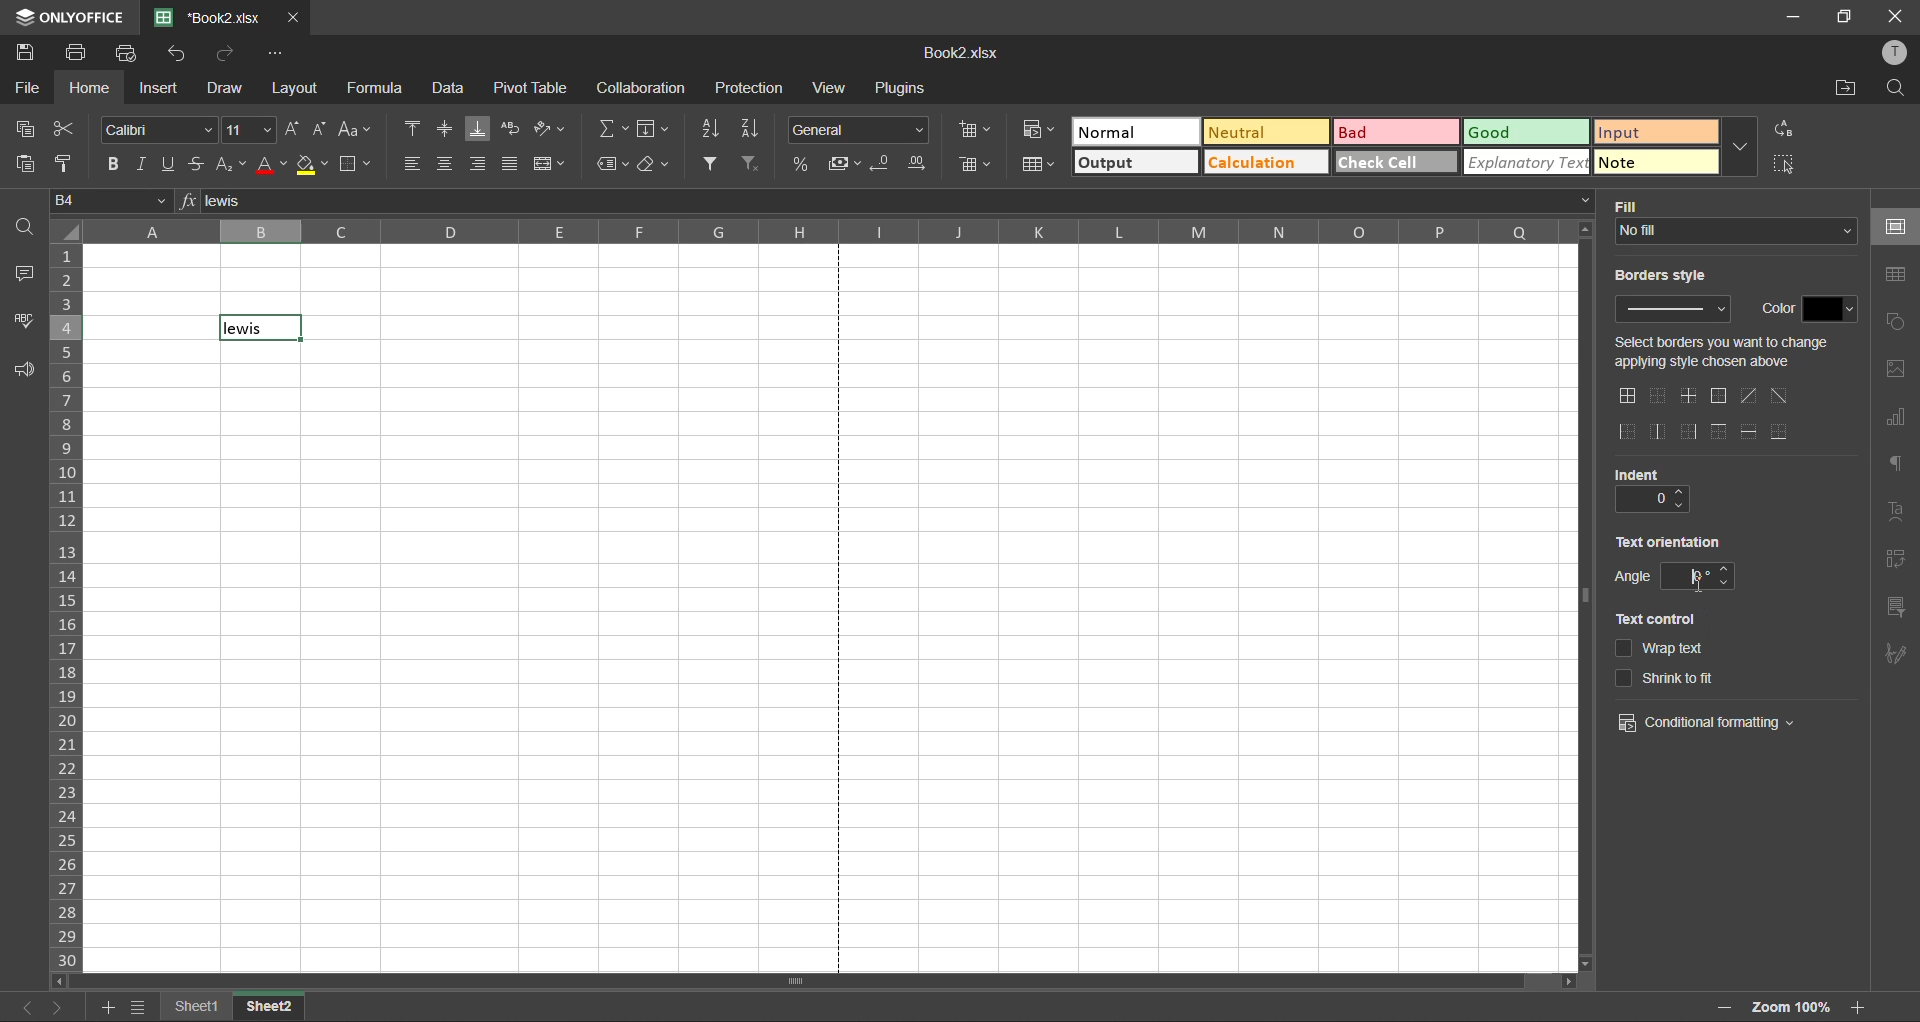 This screenshot has height=1022, width=1920. I want to click on insert cells, so click(979, 132).